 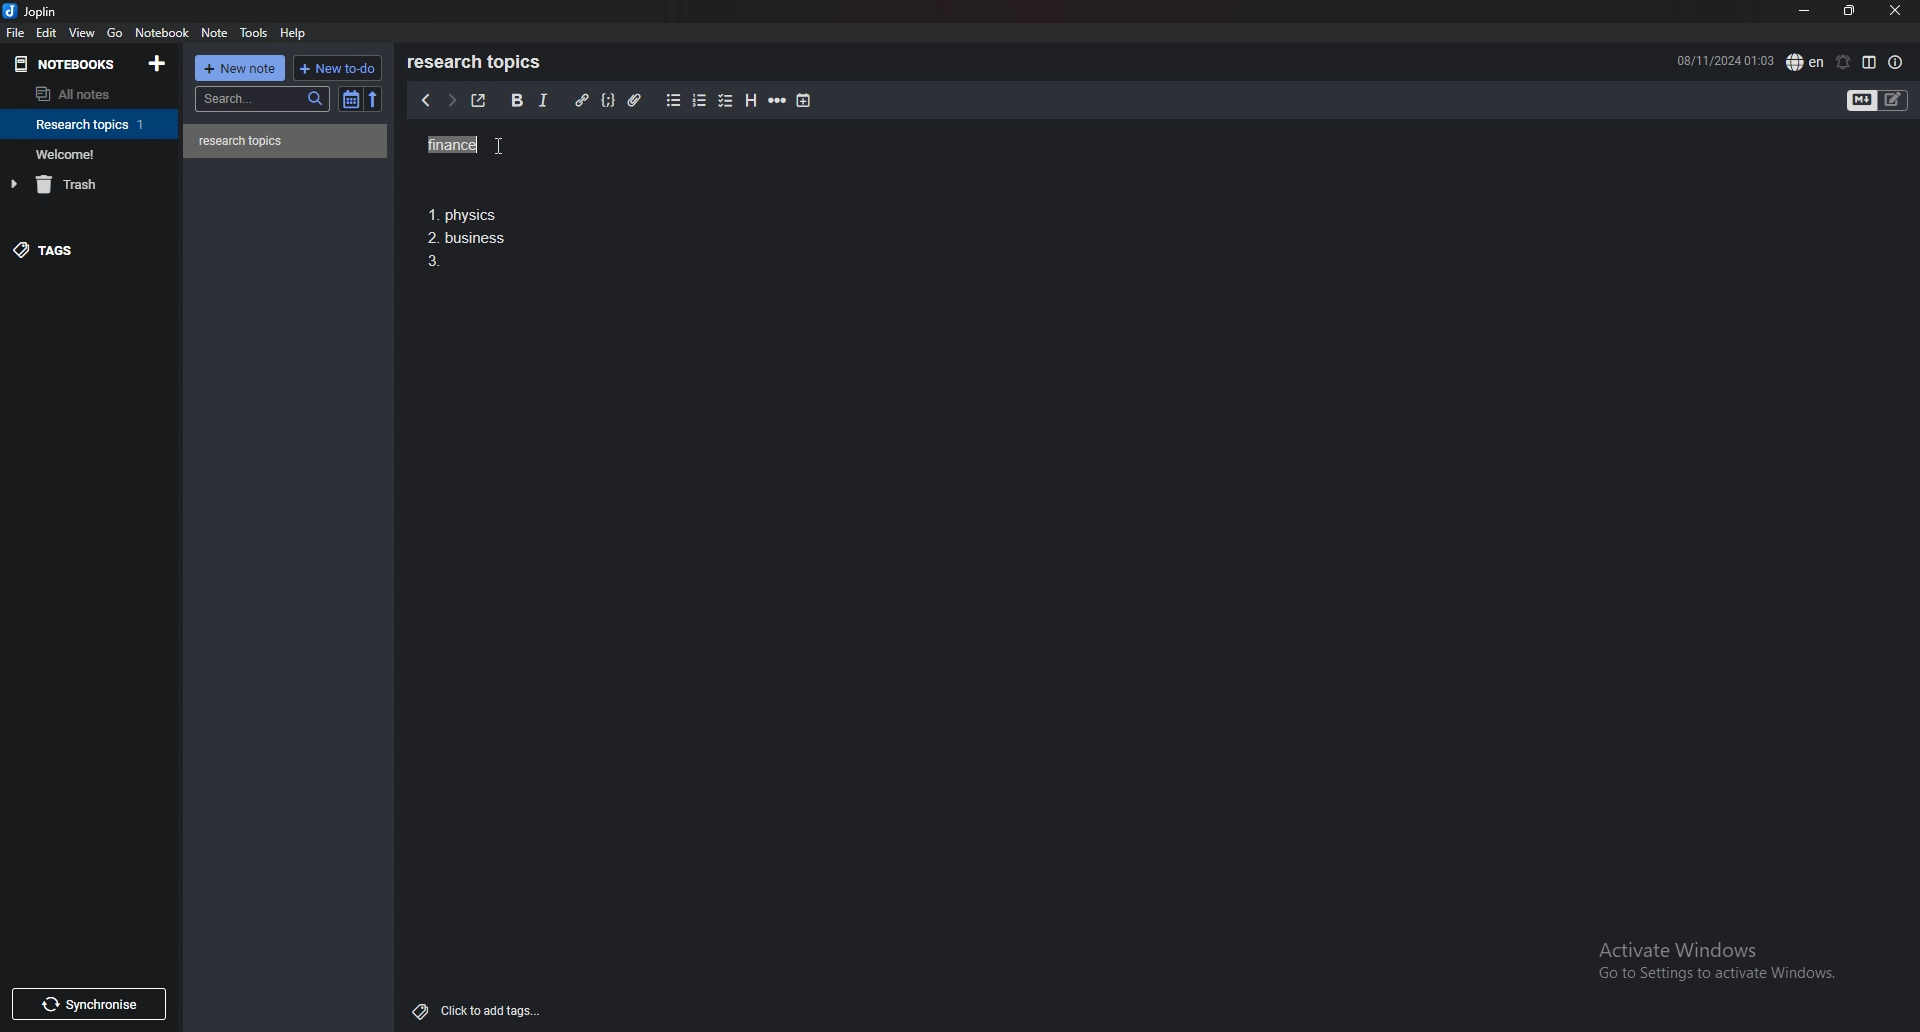 I want to click on edit, so click(x=46, y=32).